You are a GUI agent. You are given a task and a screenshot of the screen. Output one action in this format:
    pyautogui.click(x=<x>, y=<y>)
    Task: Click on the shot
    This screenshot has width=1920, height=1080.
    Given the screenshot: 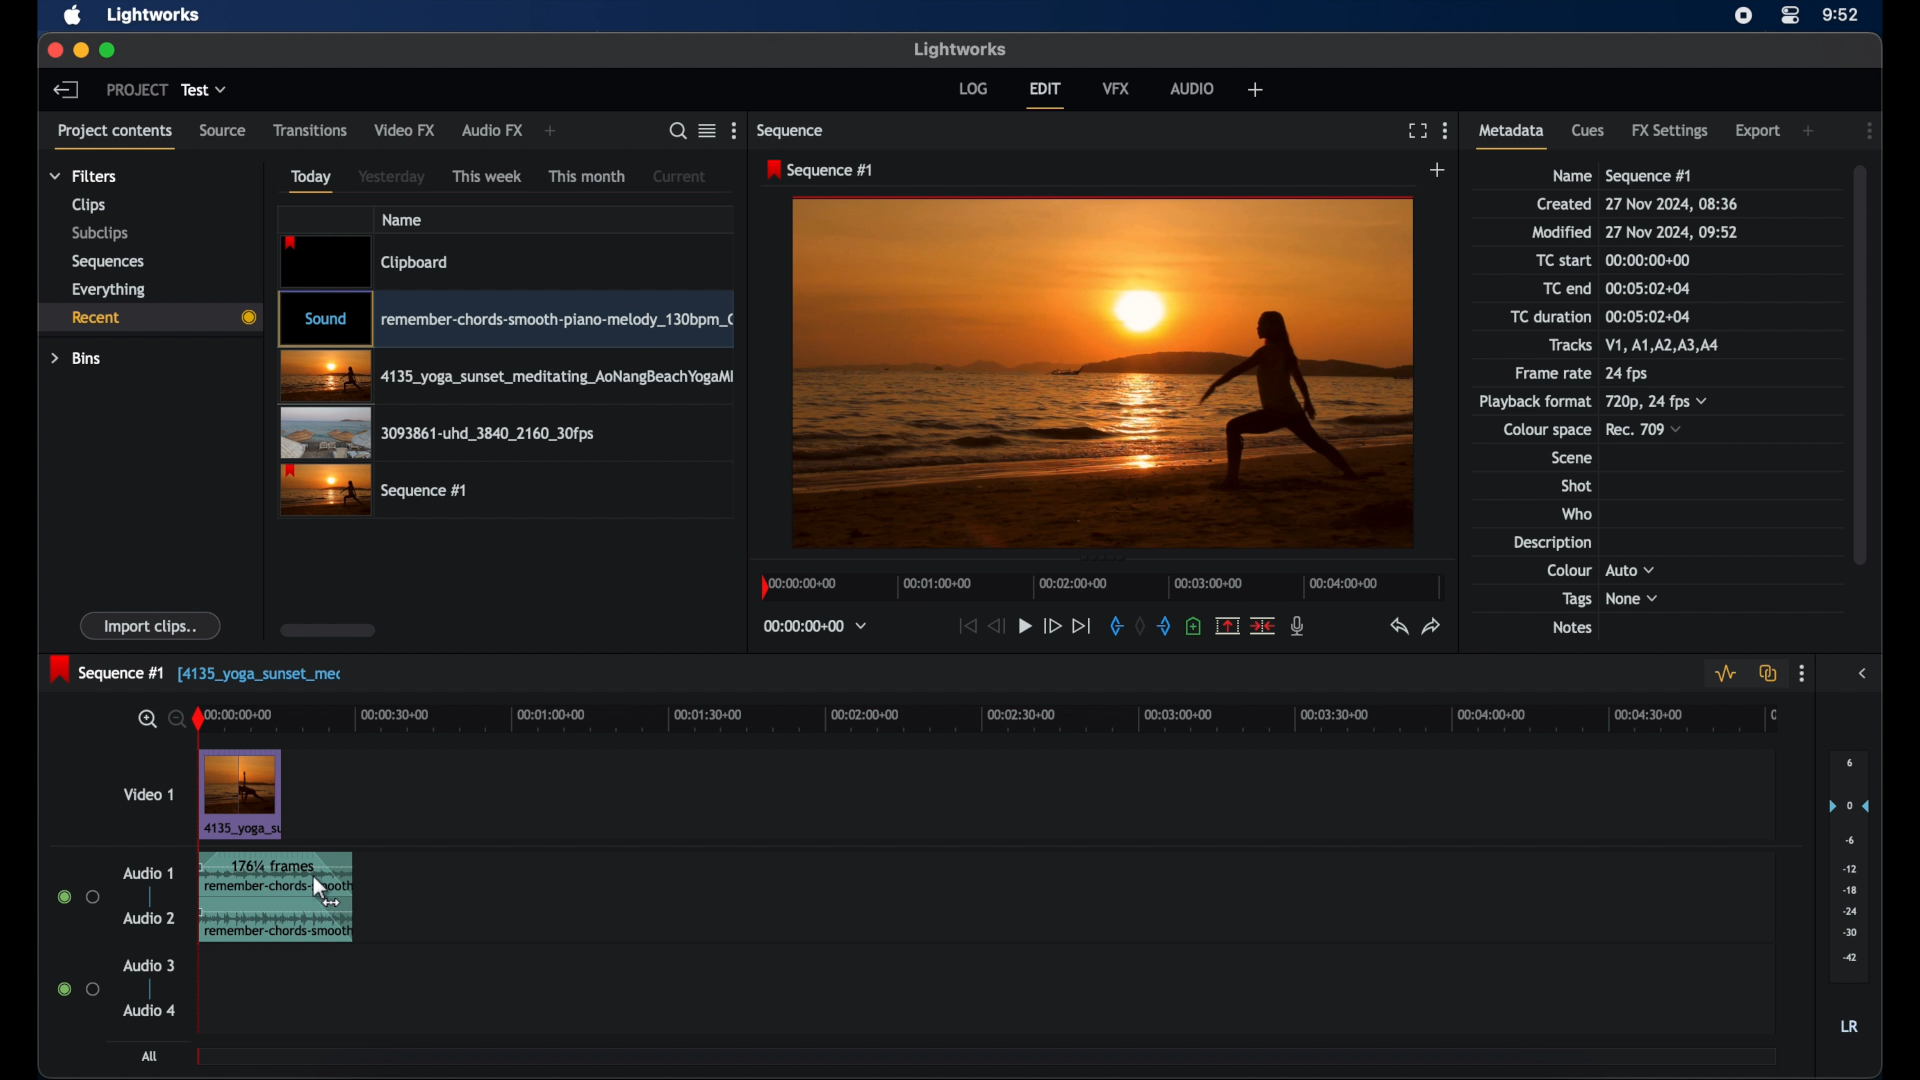 What is the action you would take?
    pyautogui.click(x=1577, y=485)
    